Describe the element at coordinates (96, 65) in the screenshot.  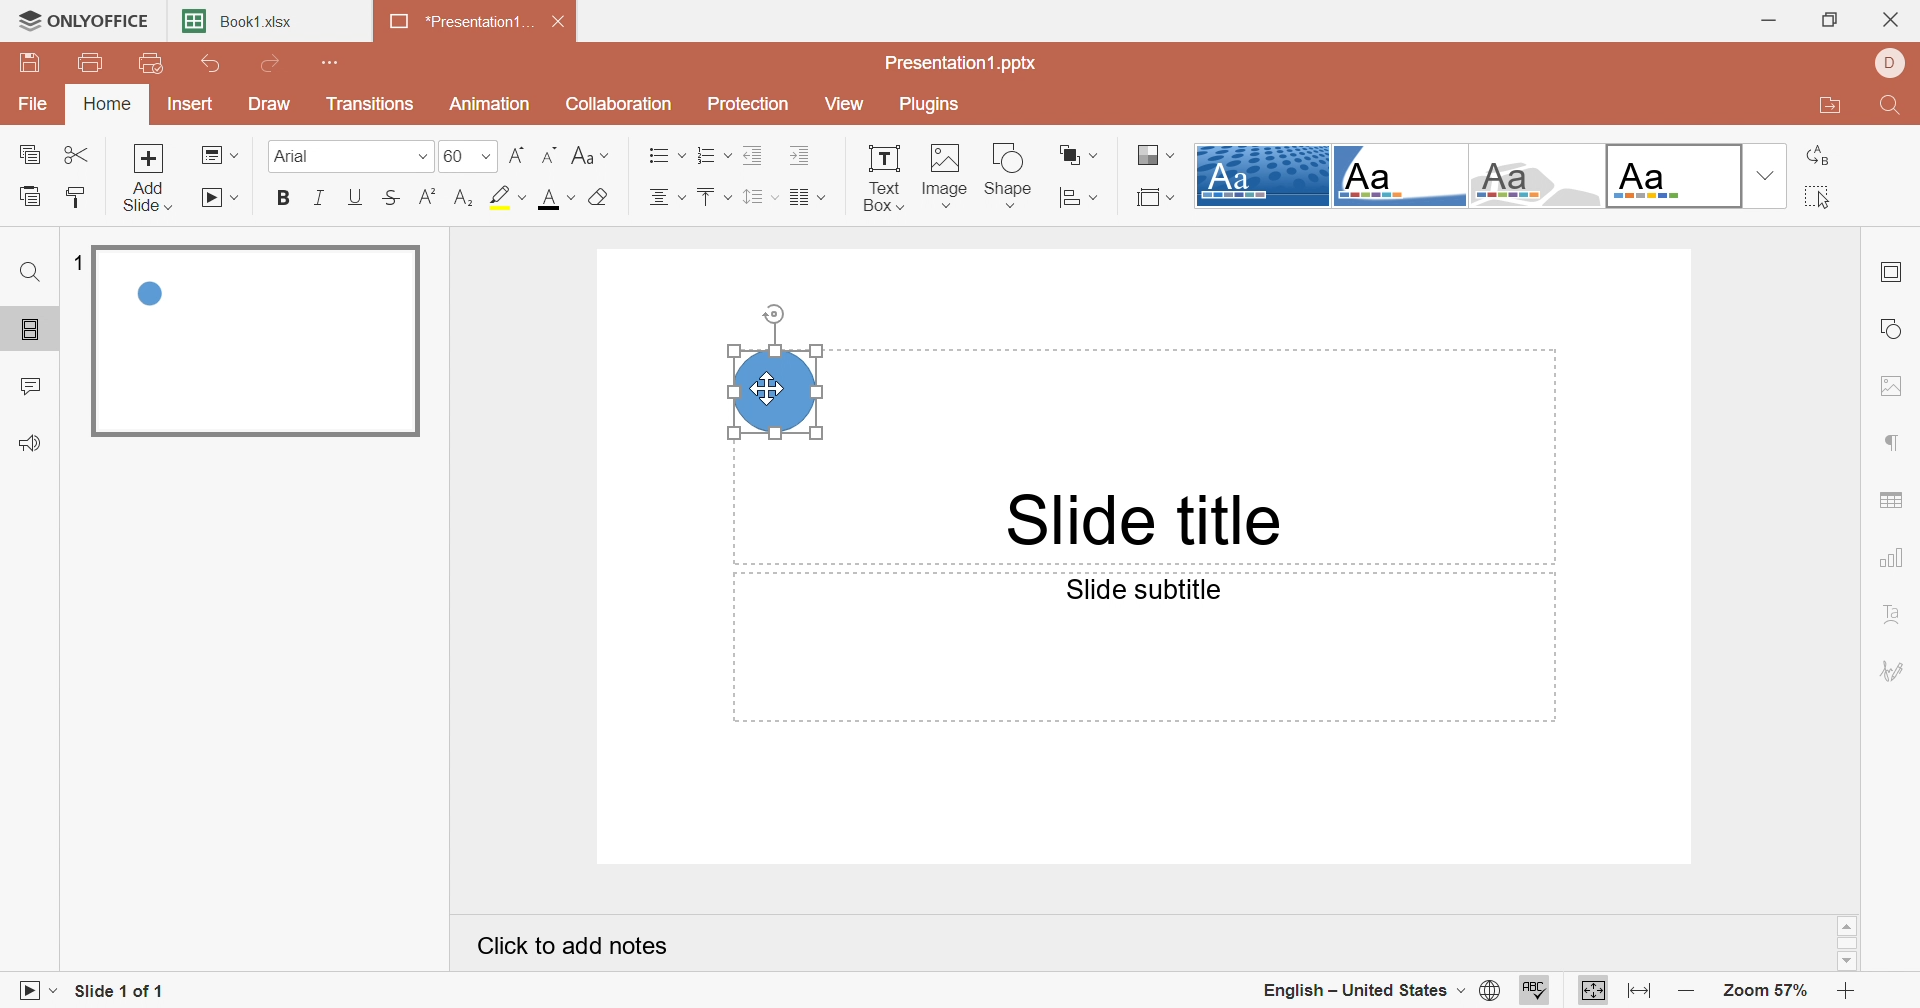
I see `Print` at that location.